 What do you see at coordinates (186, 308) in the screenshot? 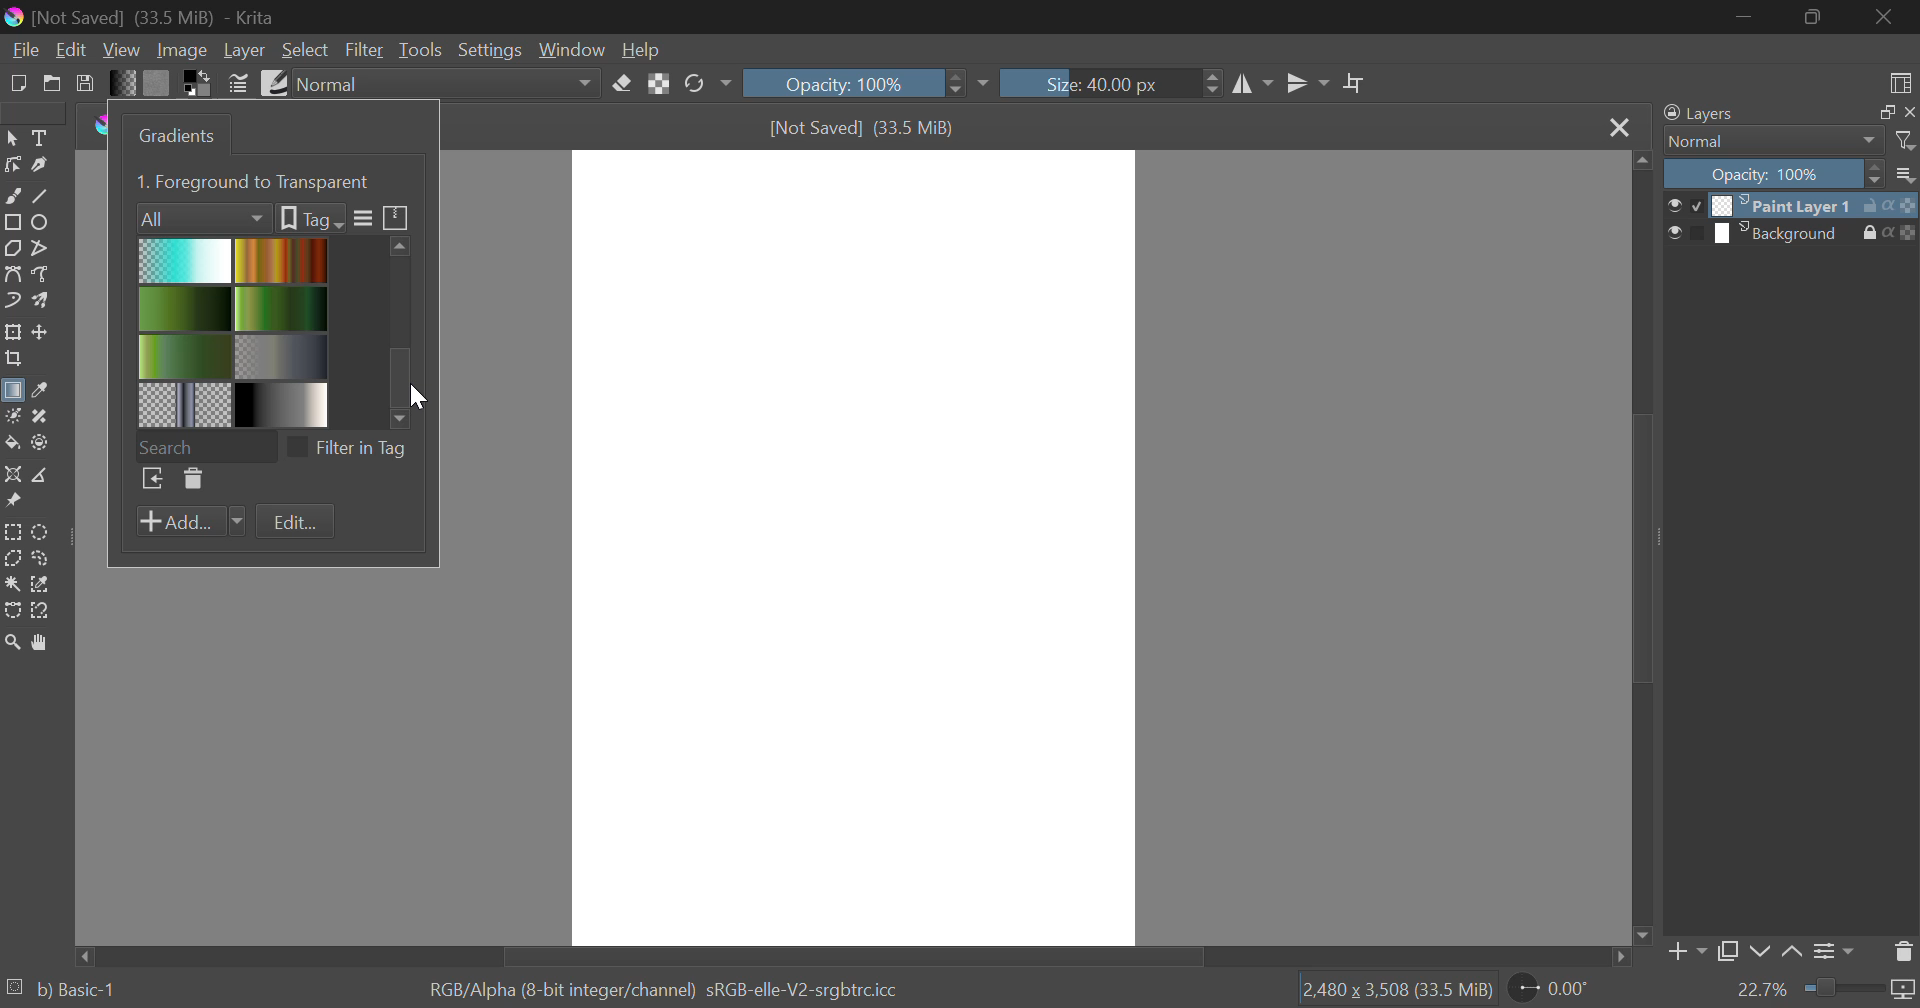
I see `Gradient 3` at bounding box center [186, 308].